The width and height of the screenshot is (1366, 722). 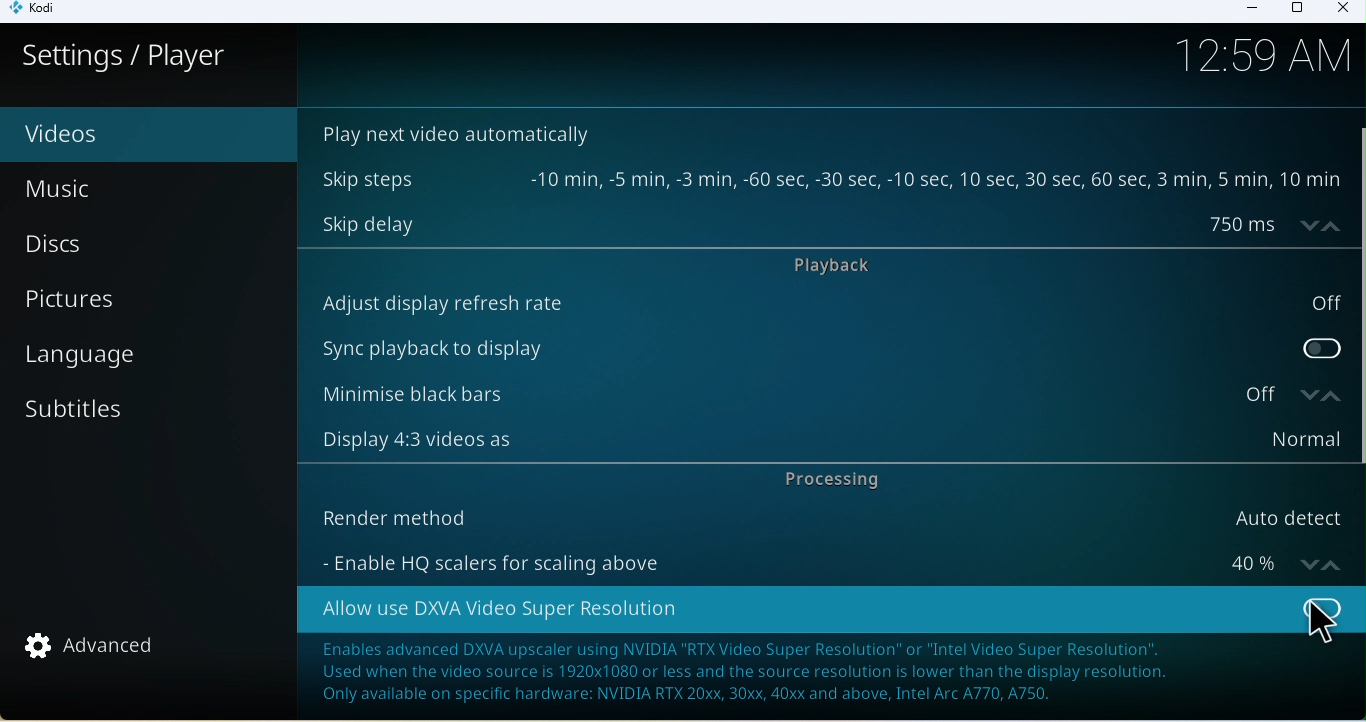 What do you see at coordinates (826, 348) in the screenshot?
I see `Sync playback to display` at bounding box center [826, 348].